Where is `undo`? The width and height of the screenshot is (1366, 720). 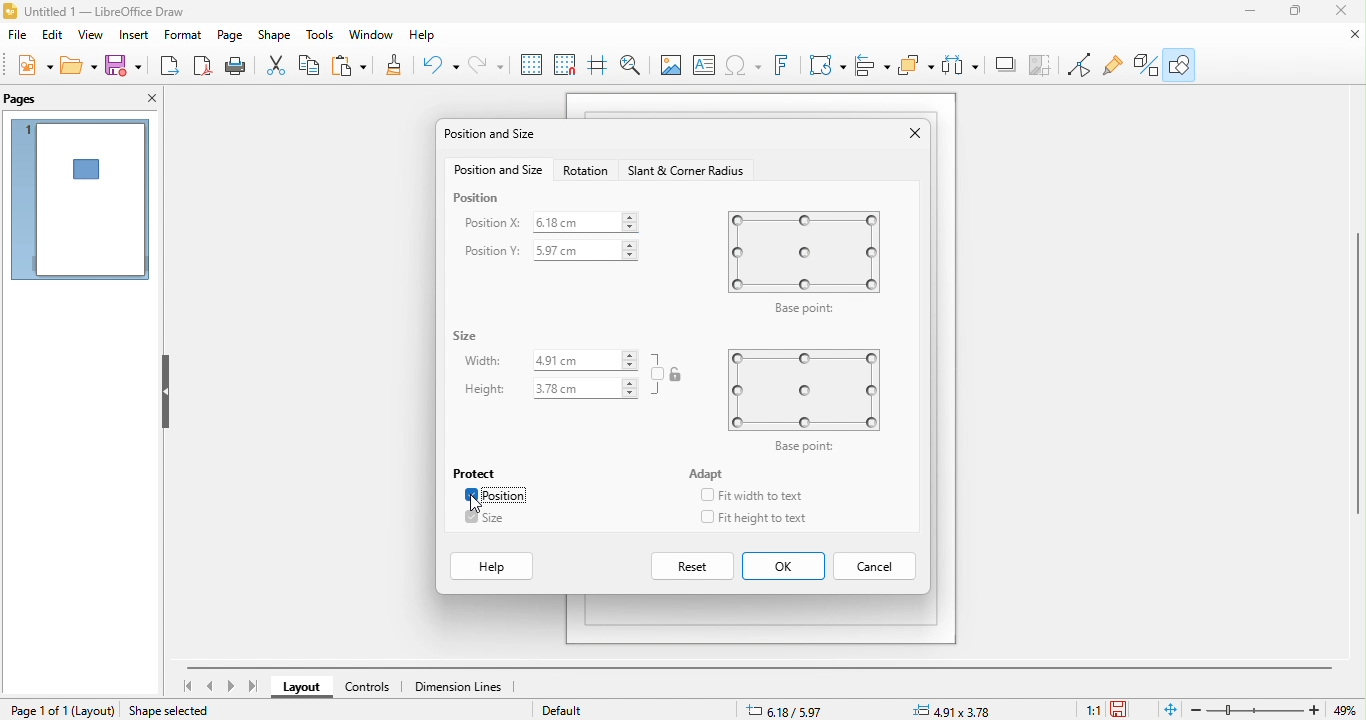 undo is located at coordinates (443, 66).